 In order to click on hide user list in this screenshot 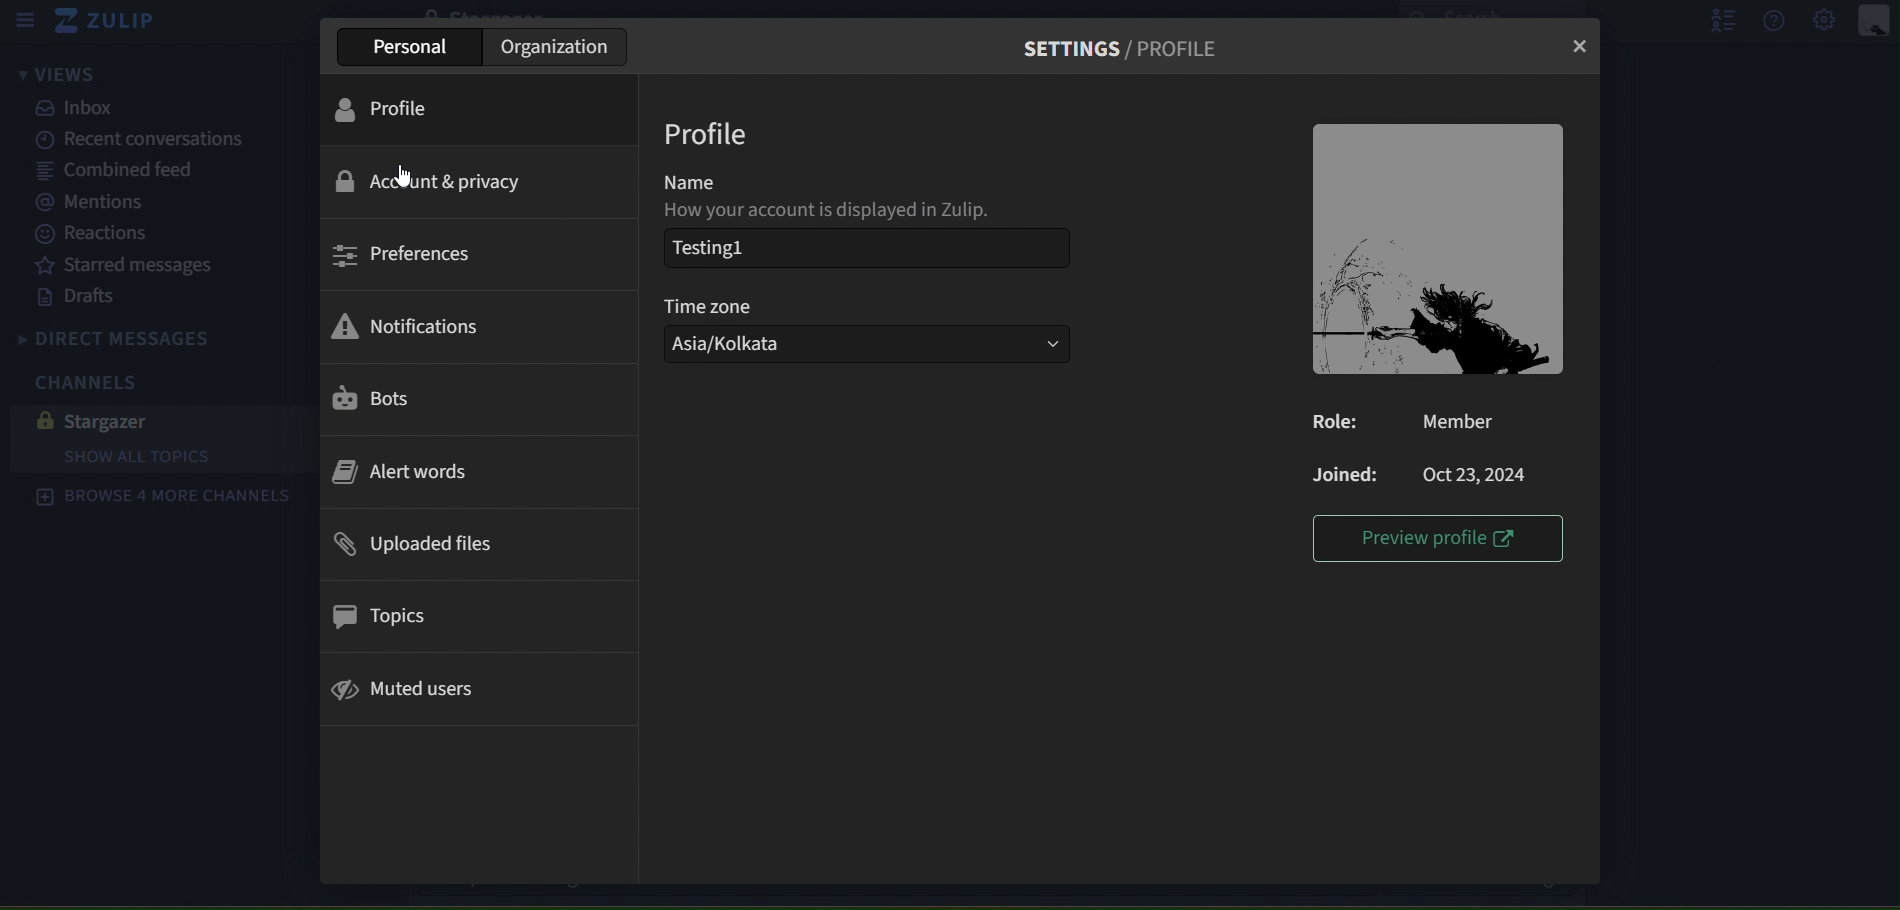, I will do `click(1715, 20)`.